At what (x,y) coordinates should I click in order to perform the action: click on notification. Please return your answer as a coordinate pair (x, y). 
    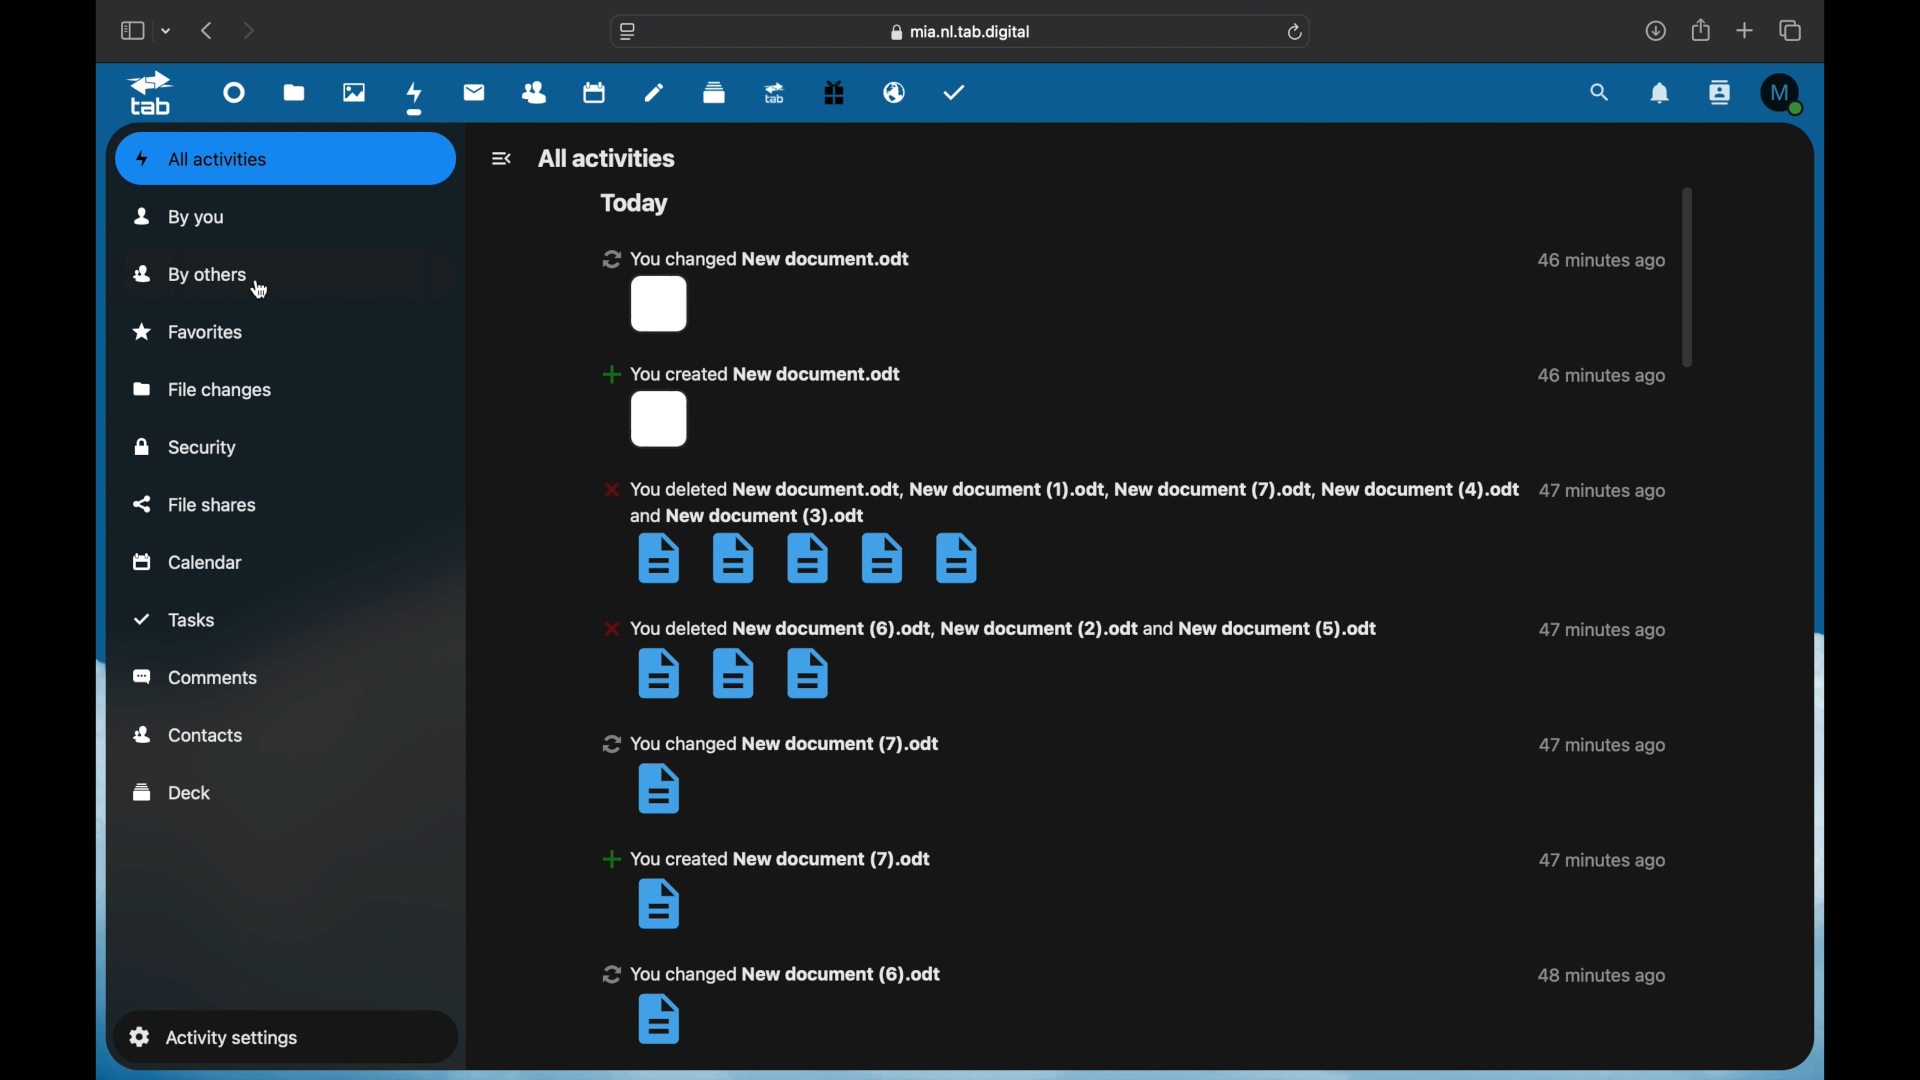
    Looking at the image, I should click on (1058, 531).